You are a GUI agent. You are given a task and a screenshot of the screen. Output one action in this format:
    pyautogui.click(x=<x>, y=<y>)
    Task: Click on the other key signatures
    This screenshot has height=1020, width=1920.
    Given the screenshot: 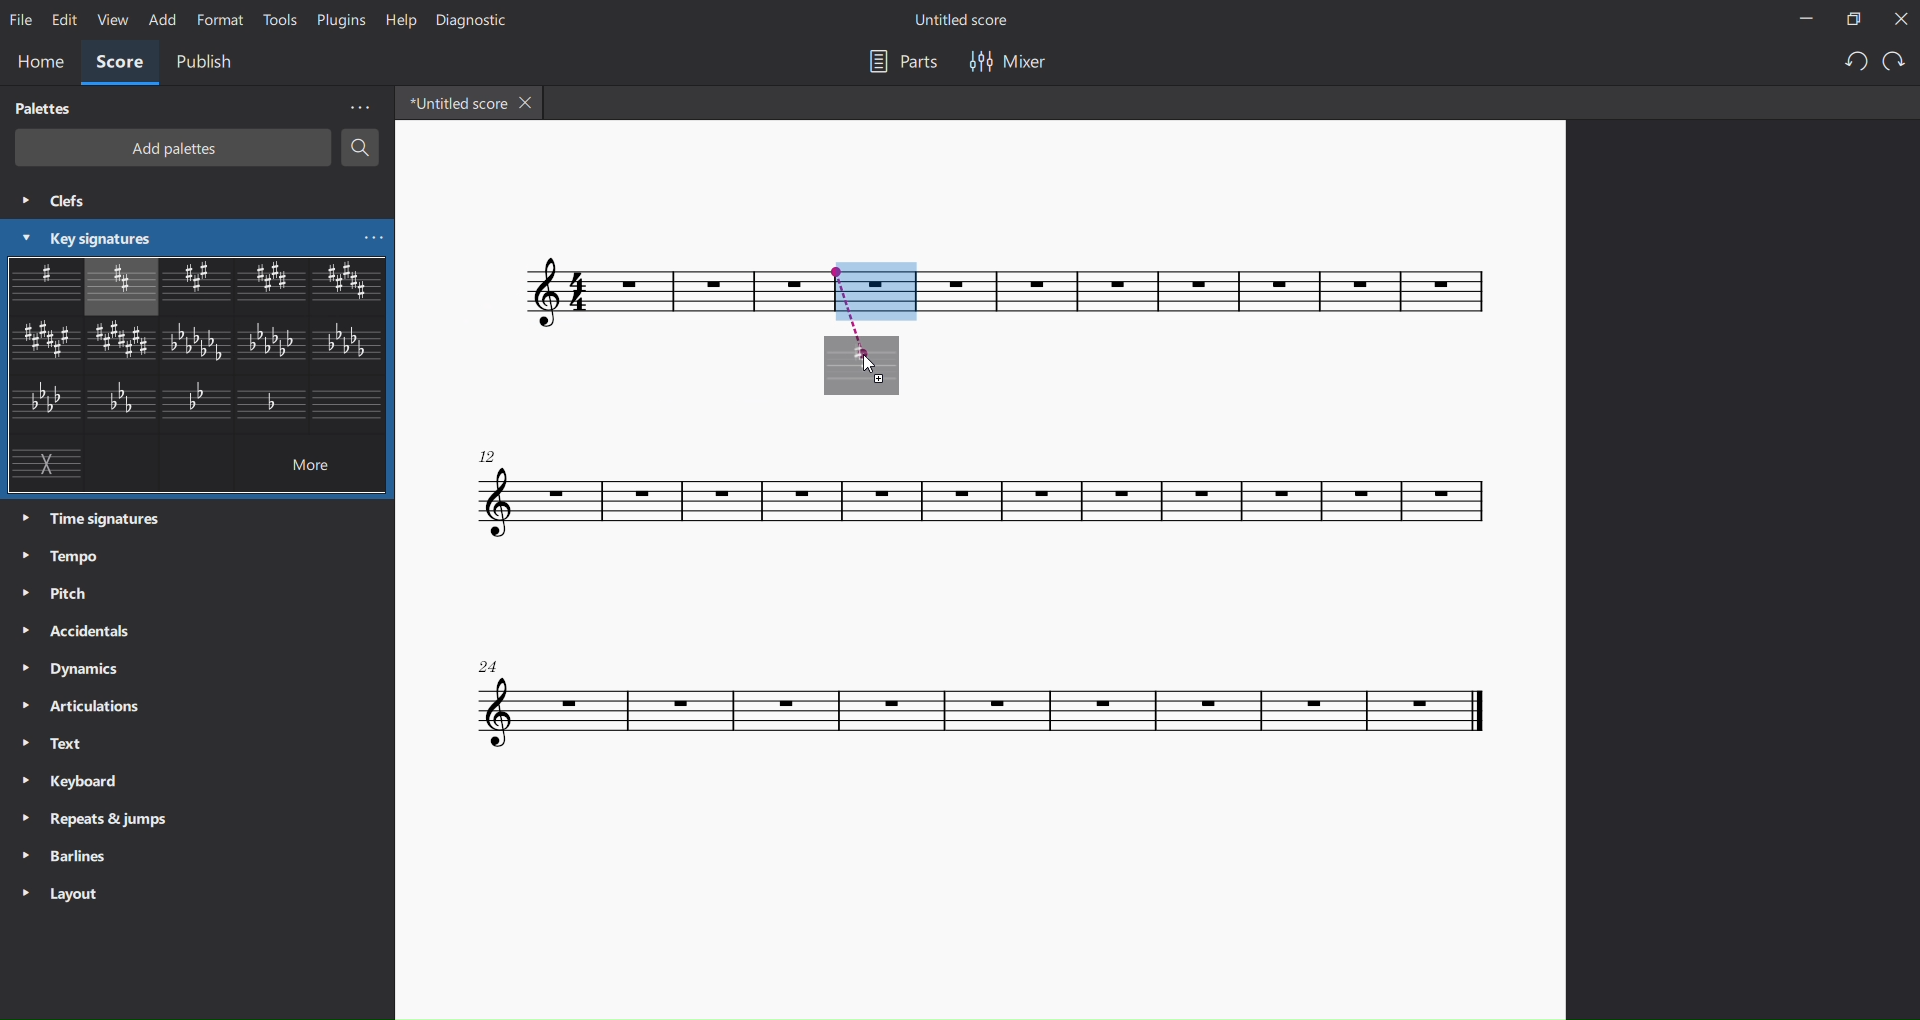 What is the action you would take?
    pyautogui.click(x=199, y=289)
    